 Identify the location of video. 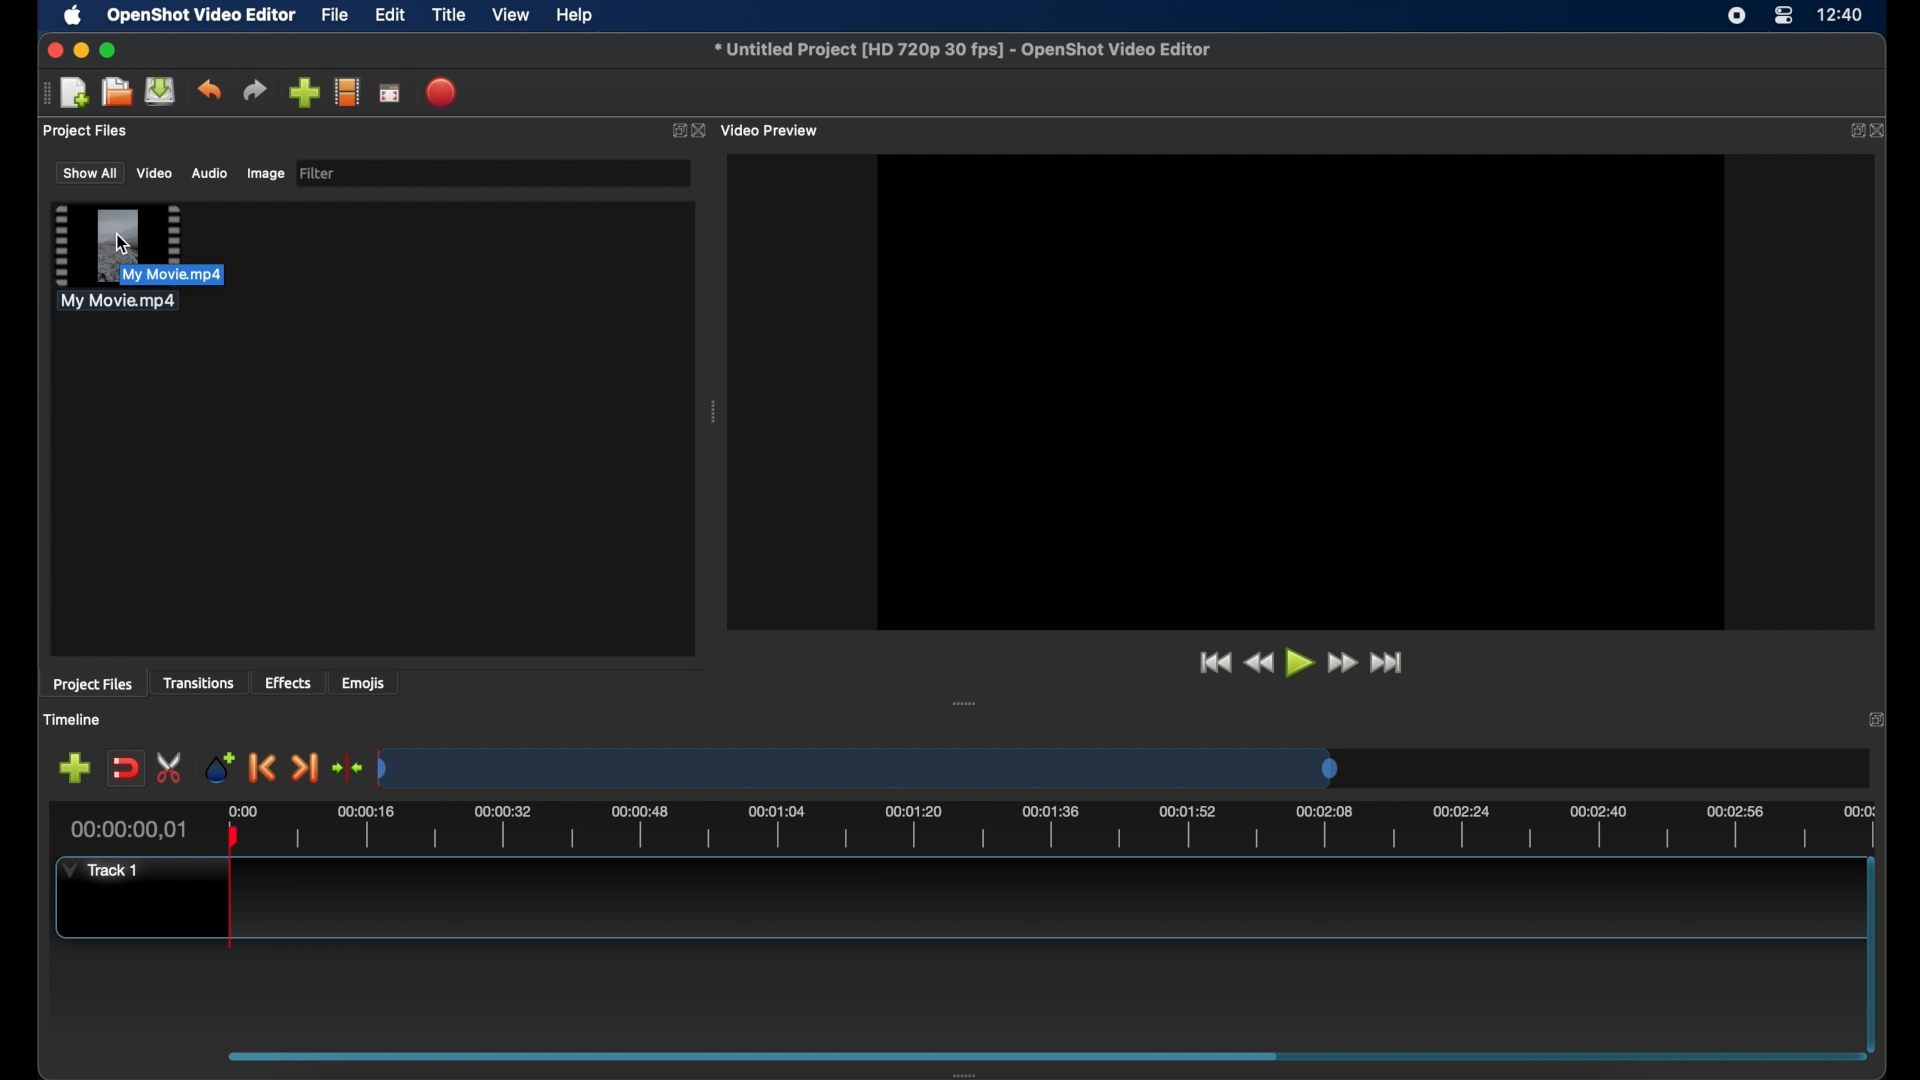
(154, 174).